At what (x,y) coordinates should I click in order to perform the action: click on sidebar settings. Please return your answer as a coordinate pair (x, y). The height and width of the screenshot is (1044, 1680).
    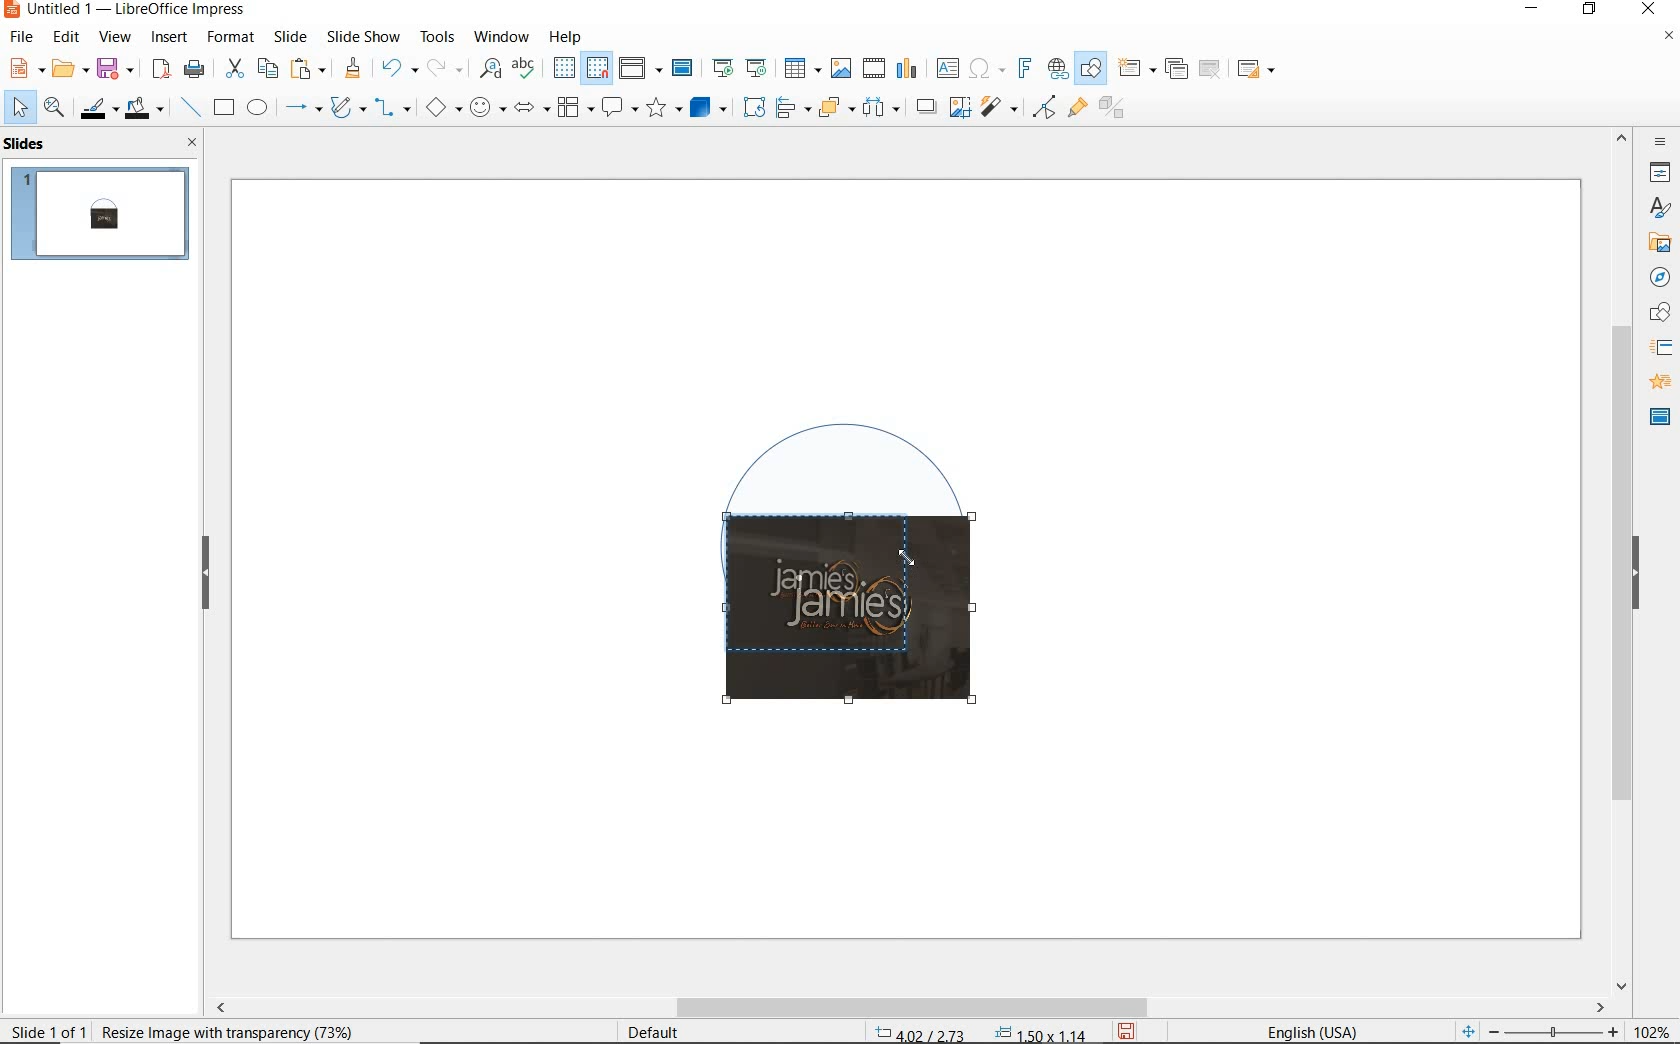
    Looking at the image, I should click on (1658, 142).